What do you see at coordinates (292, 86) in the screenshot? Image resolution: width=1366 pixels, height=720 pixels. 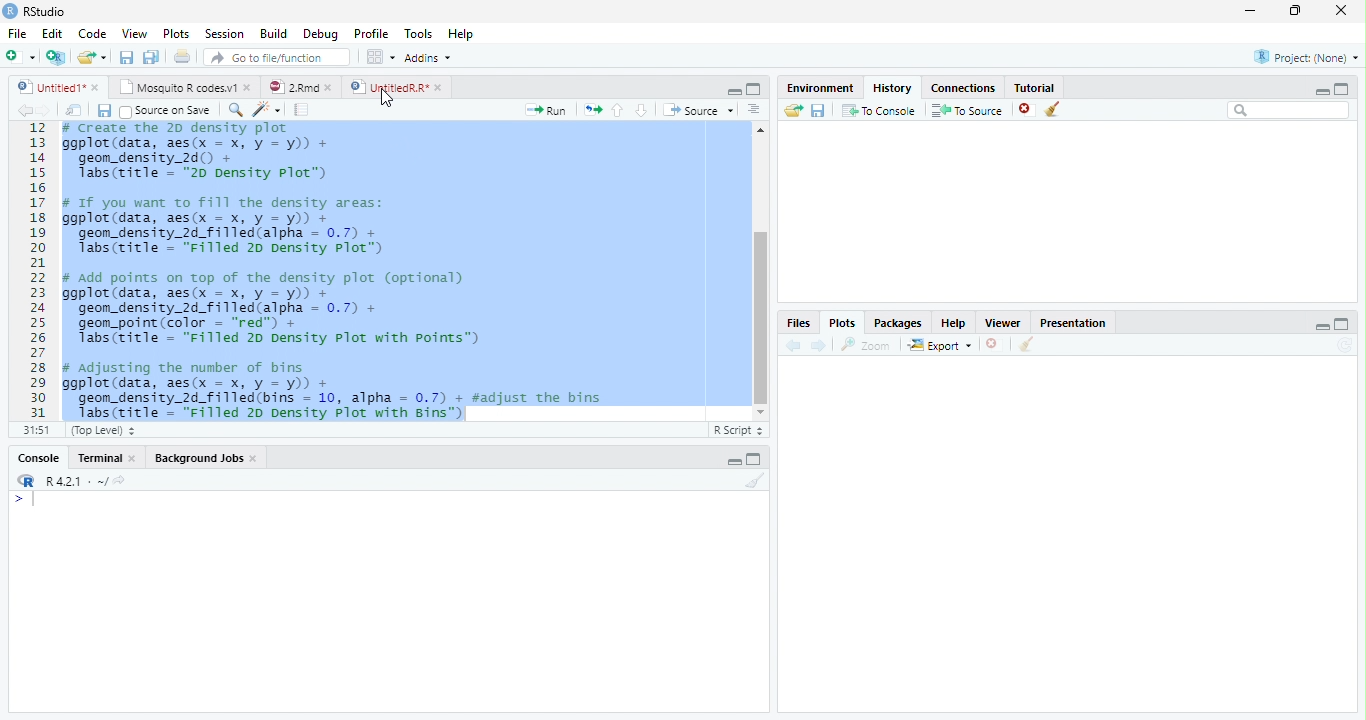 I see `2Rmd` at bounding box center [292, 86].